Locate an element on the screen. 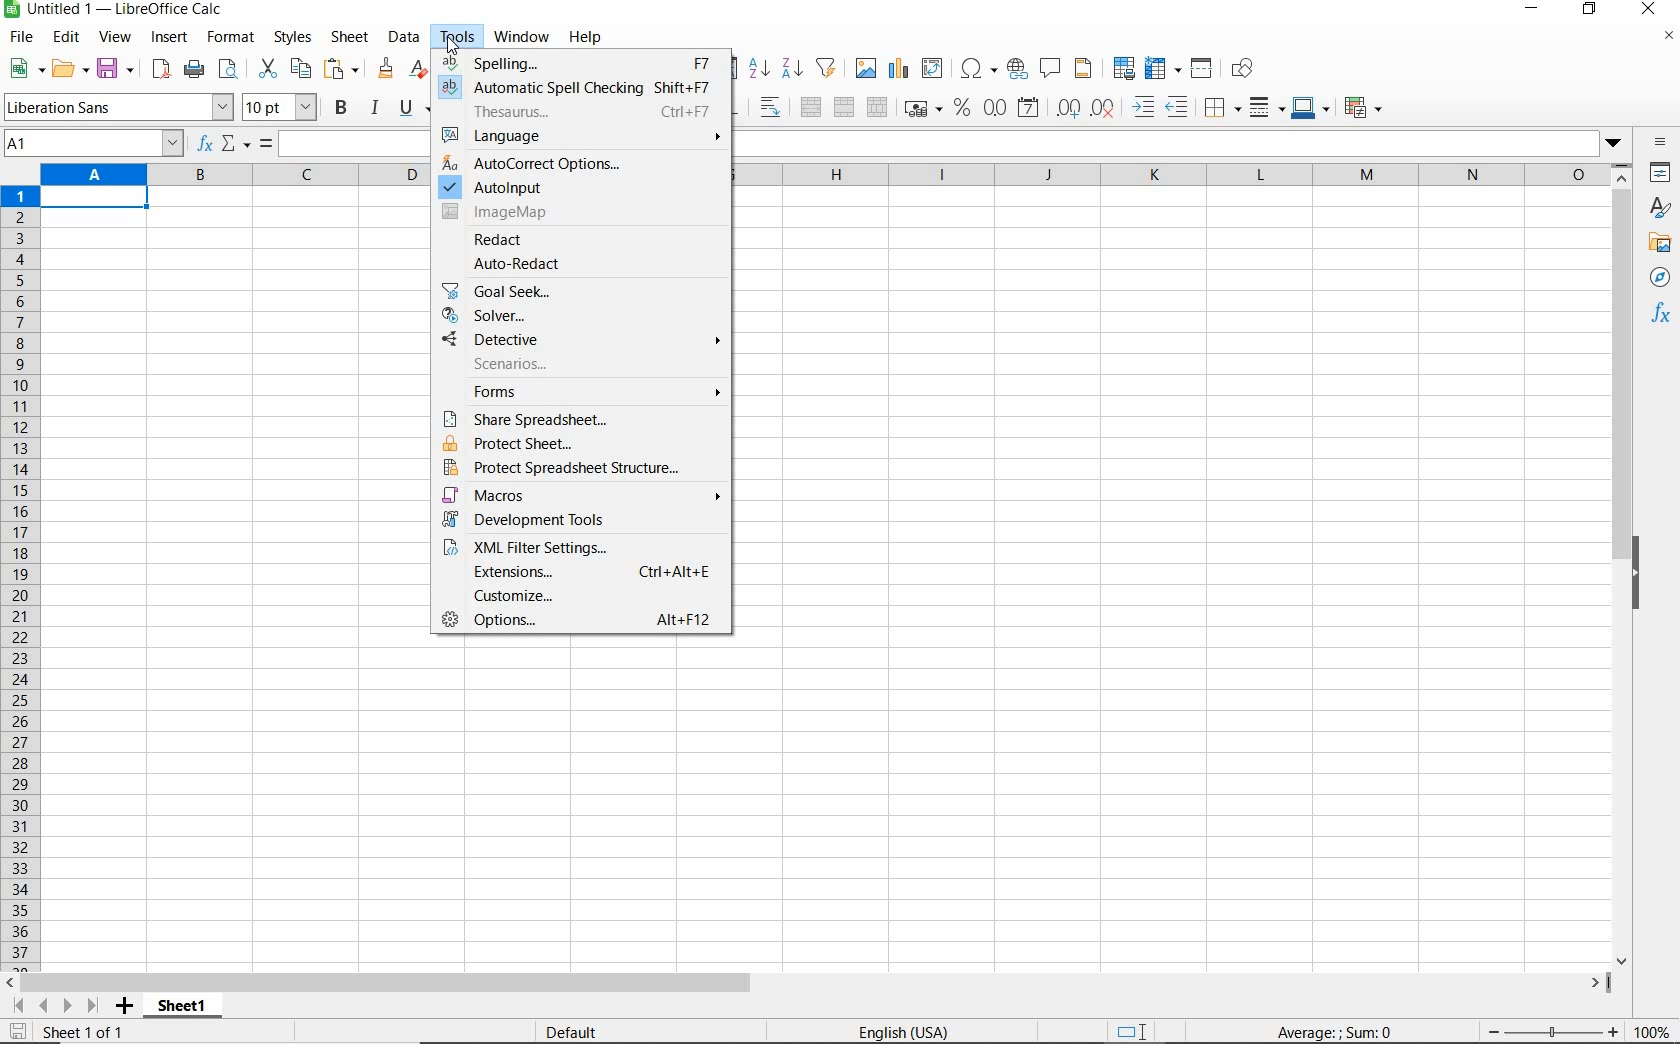 Image resolution: width=1680 pixels, height=1044 pixels. paste is located at coordinates (340, 69).